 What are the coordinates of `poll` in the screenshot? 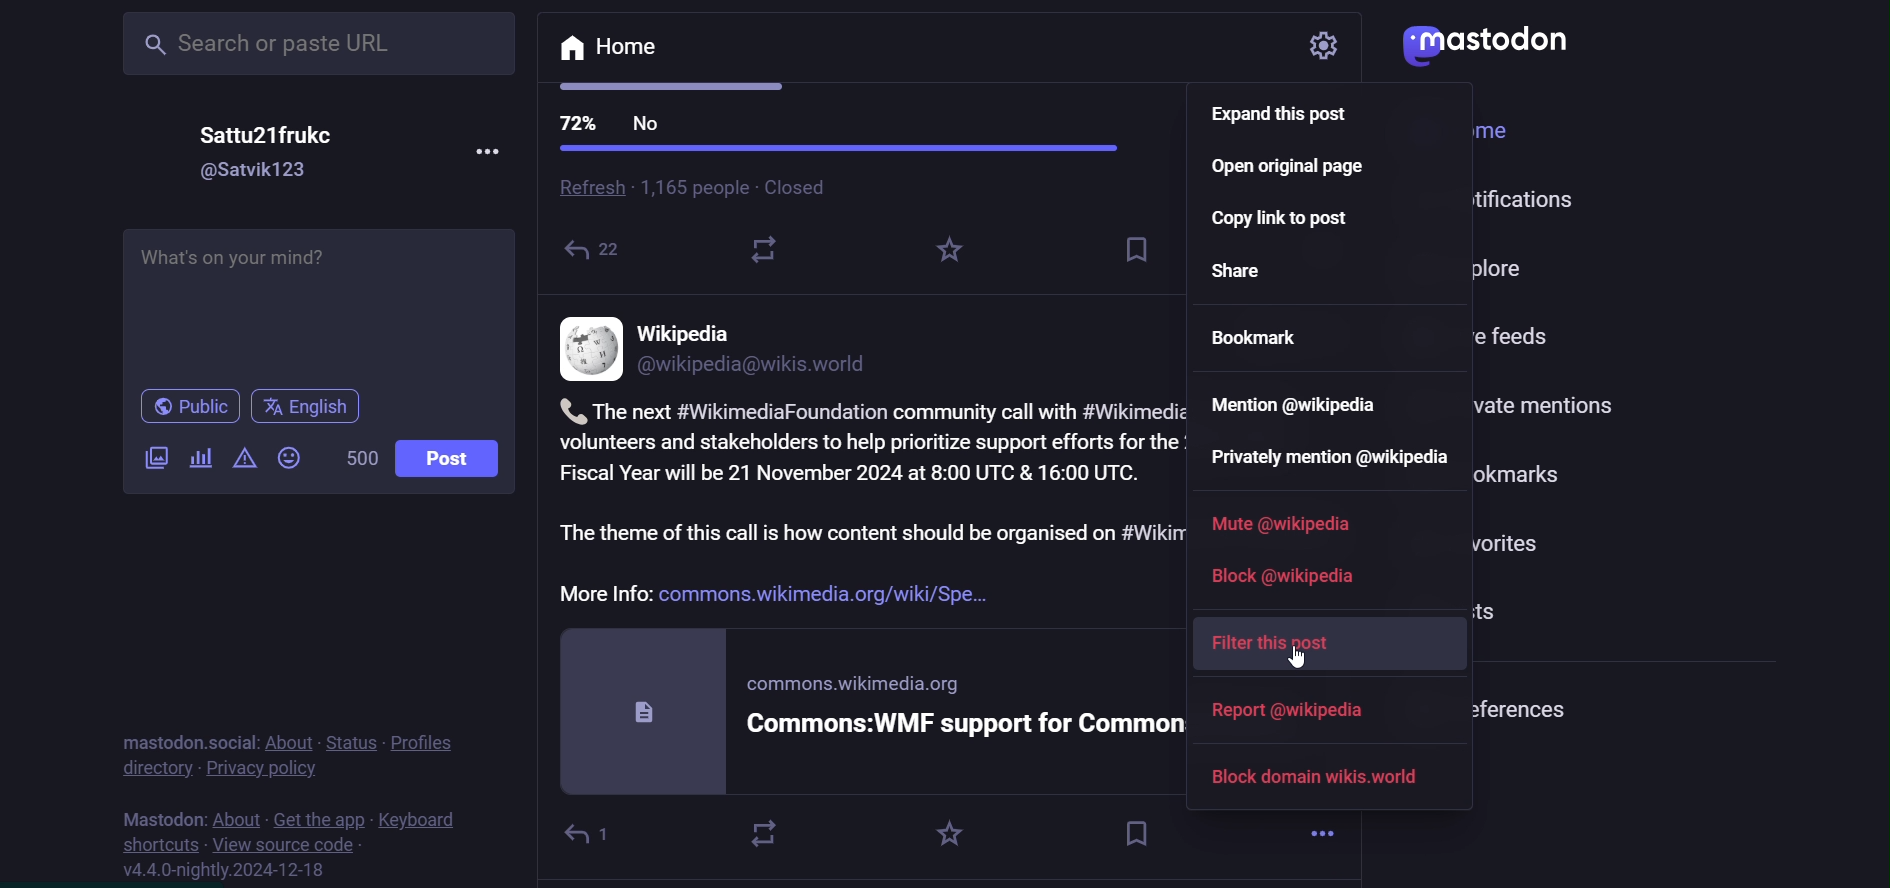 It's located at (198, 461).